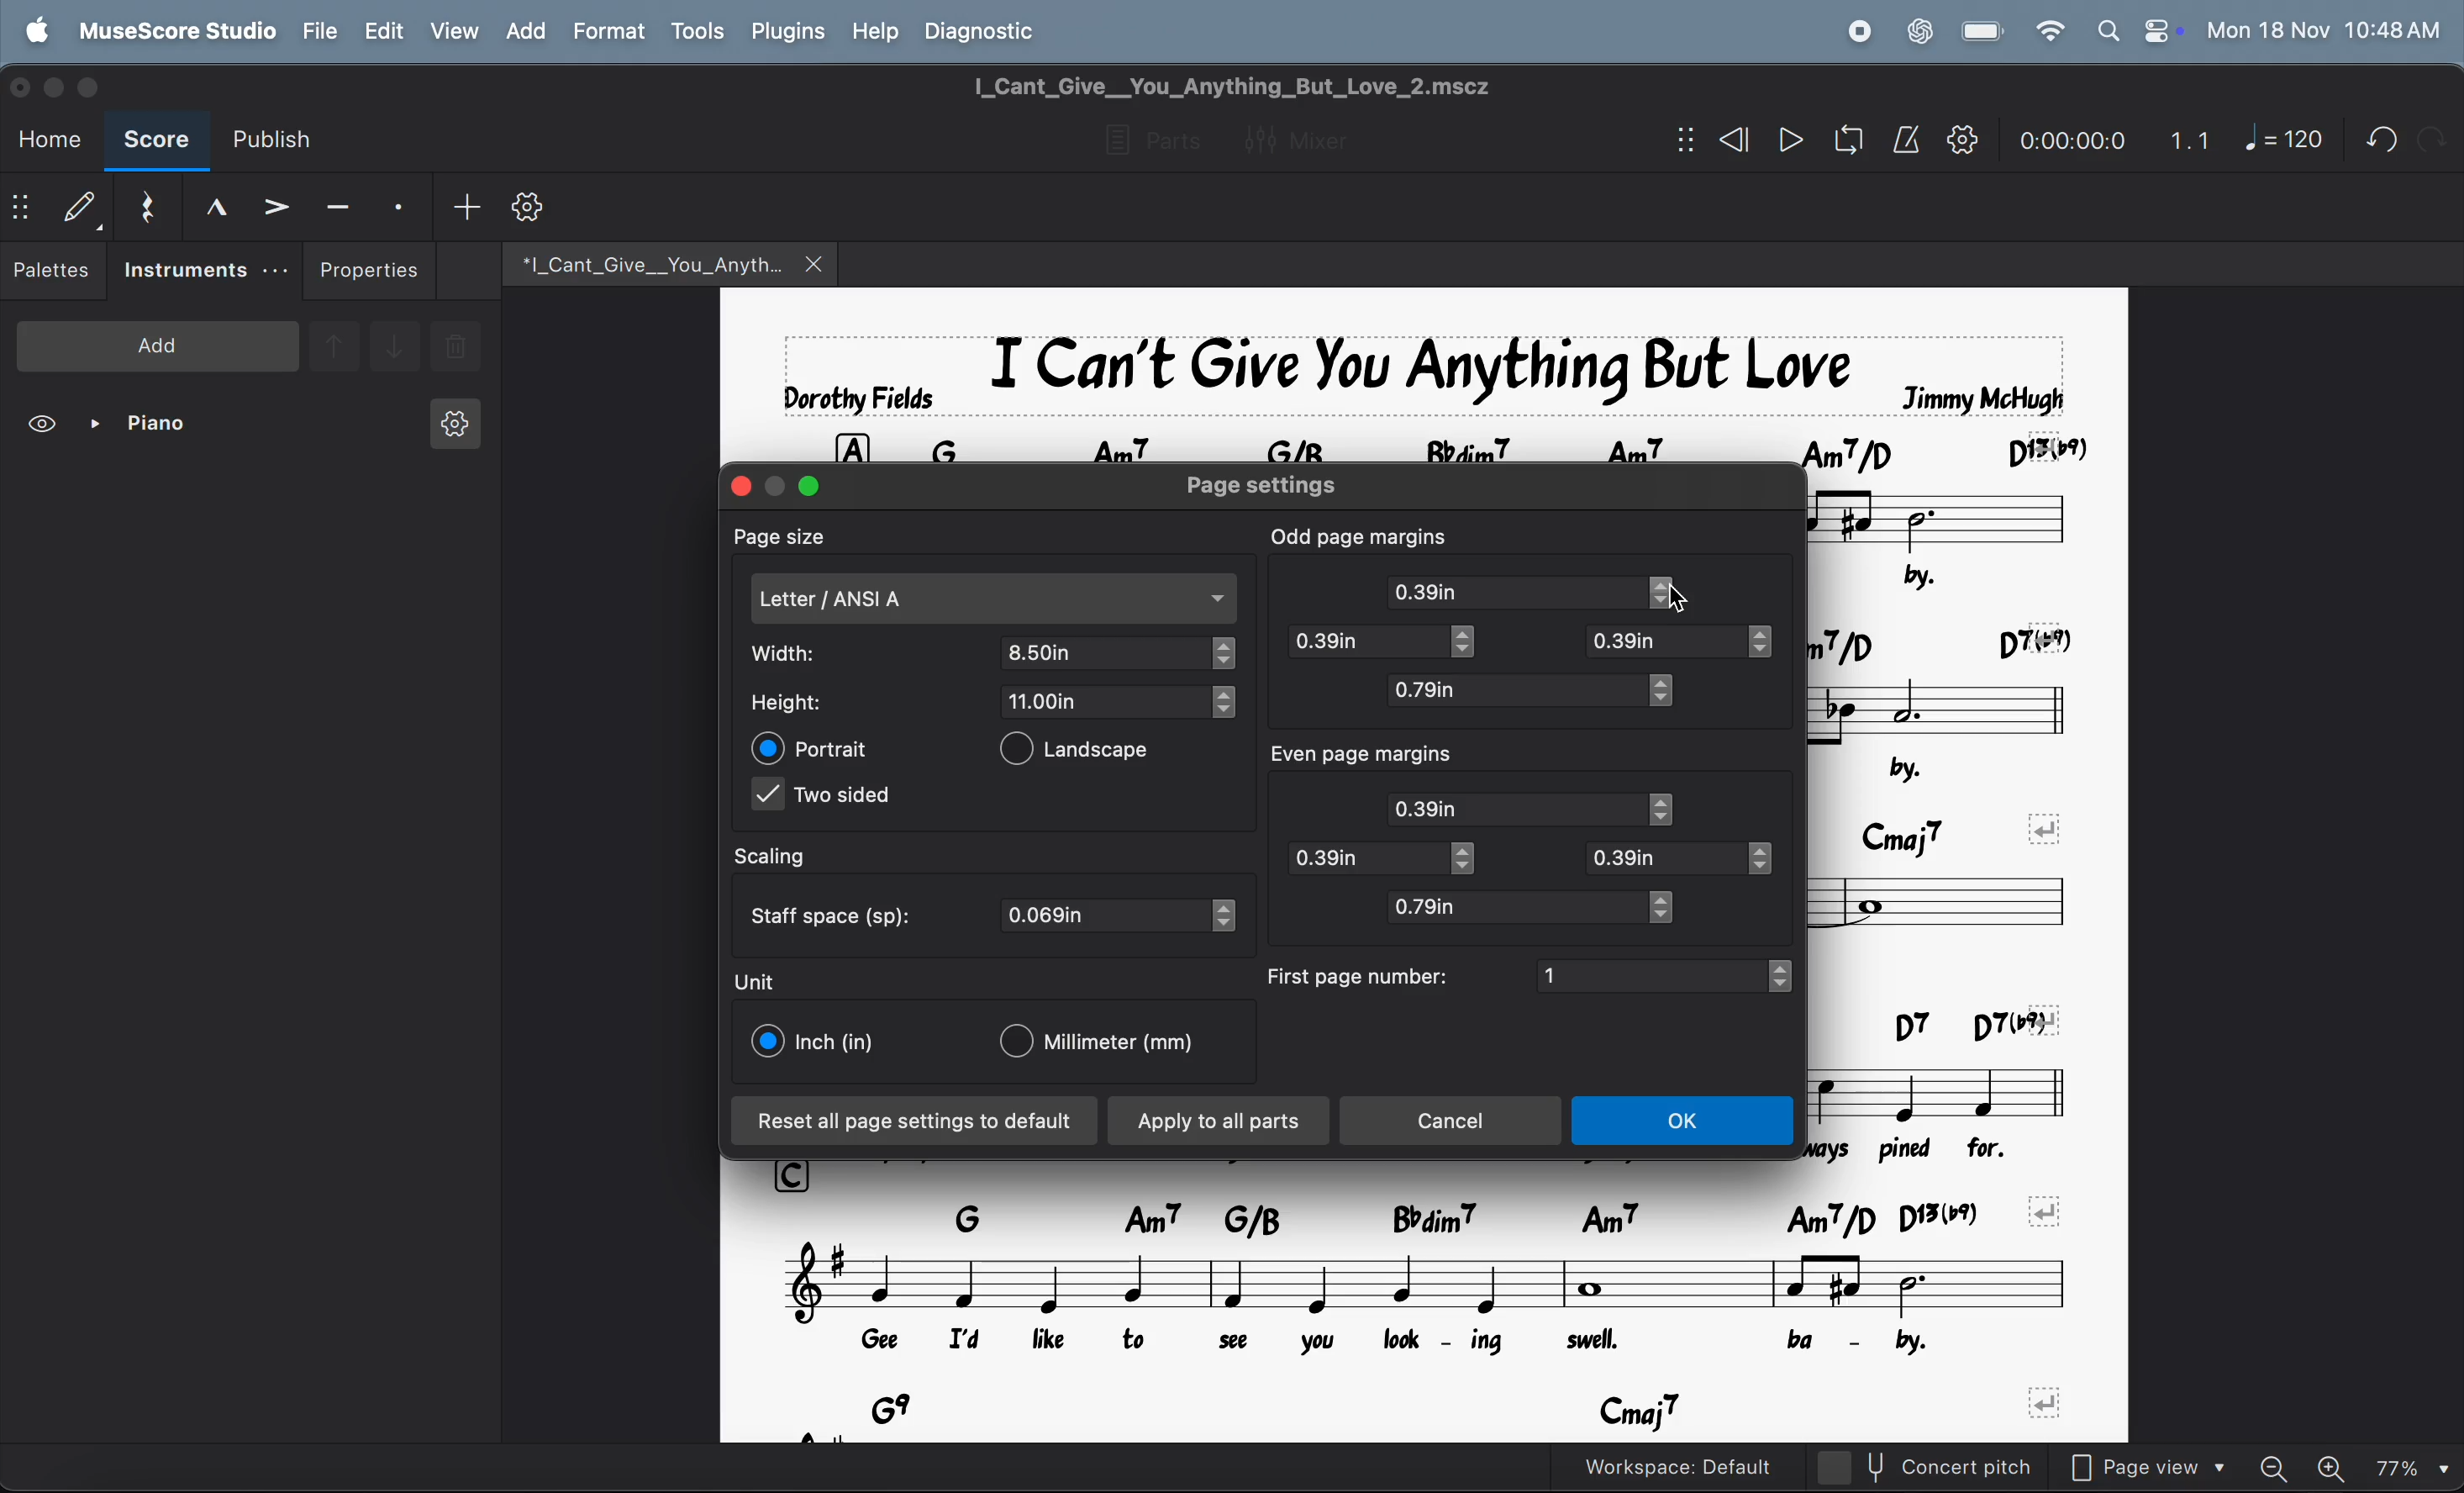 The height and width of the screenshot is (1493, 2464). I want to click on 0.39in, so click(1662, 642).